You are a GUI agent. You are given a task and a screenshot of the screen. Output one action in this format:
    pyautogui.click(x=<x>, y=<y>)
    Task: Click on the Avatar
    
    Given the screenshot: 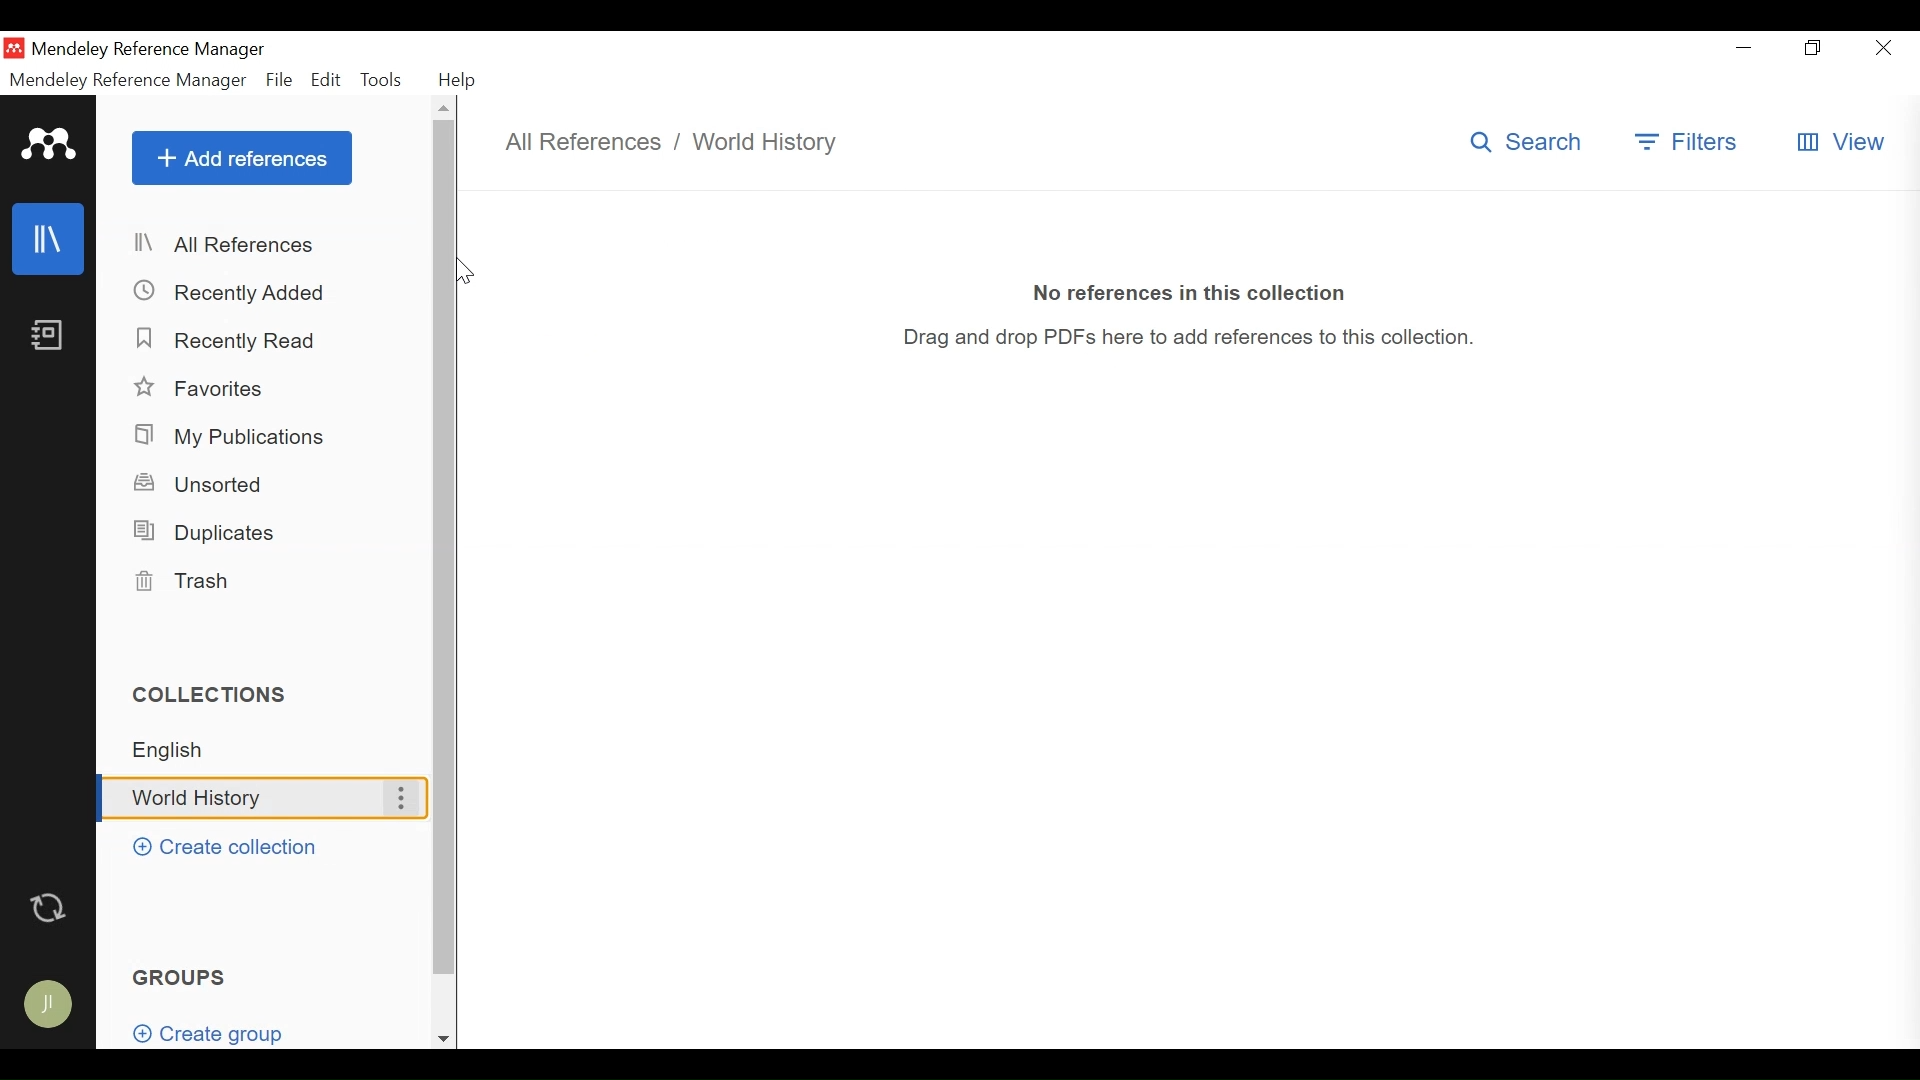 What is the action you would take?
    pyautogui.click(x=46, y=999)
    